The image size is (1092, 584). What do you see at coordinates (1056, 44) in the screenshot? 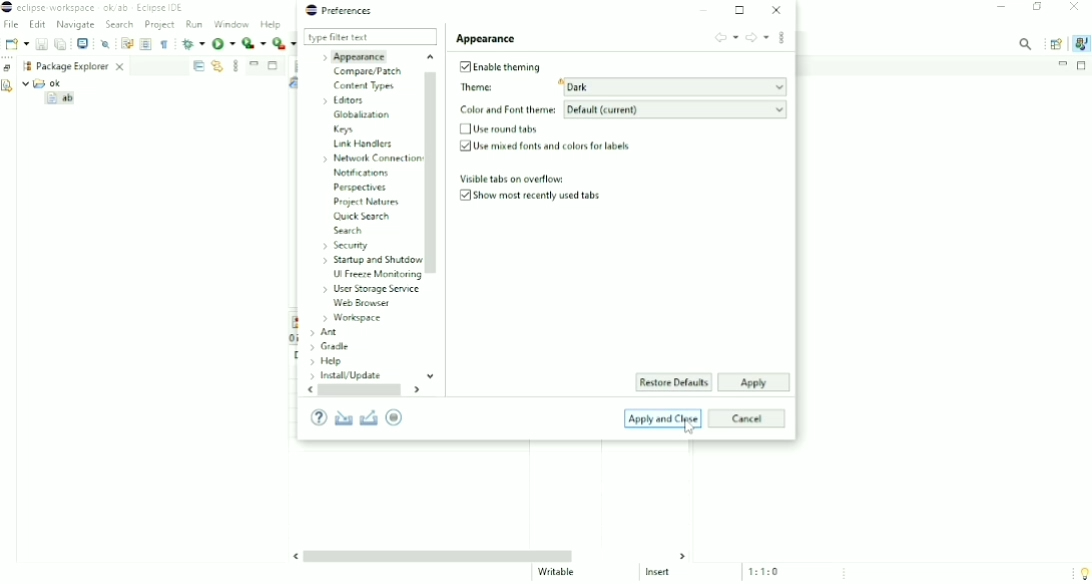
I see `Open Perspective` at bounding box center [1056, 44].